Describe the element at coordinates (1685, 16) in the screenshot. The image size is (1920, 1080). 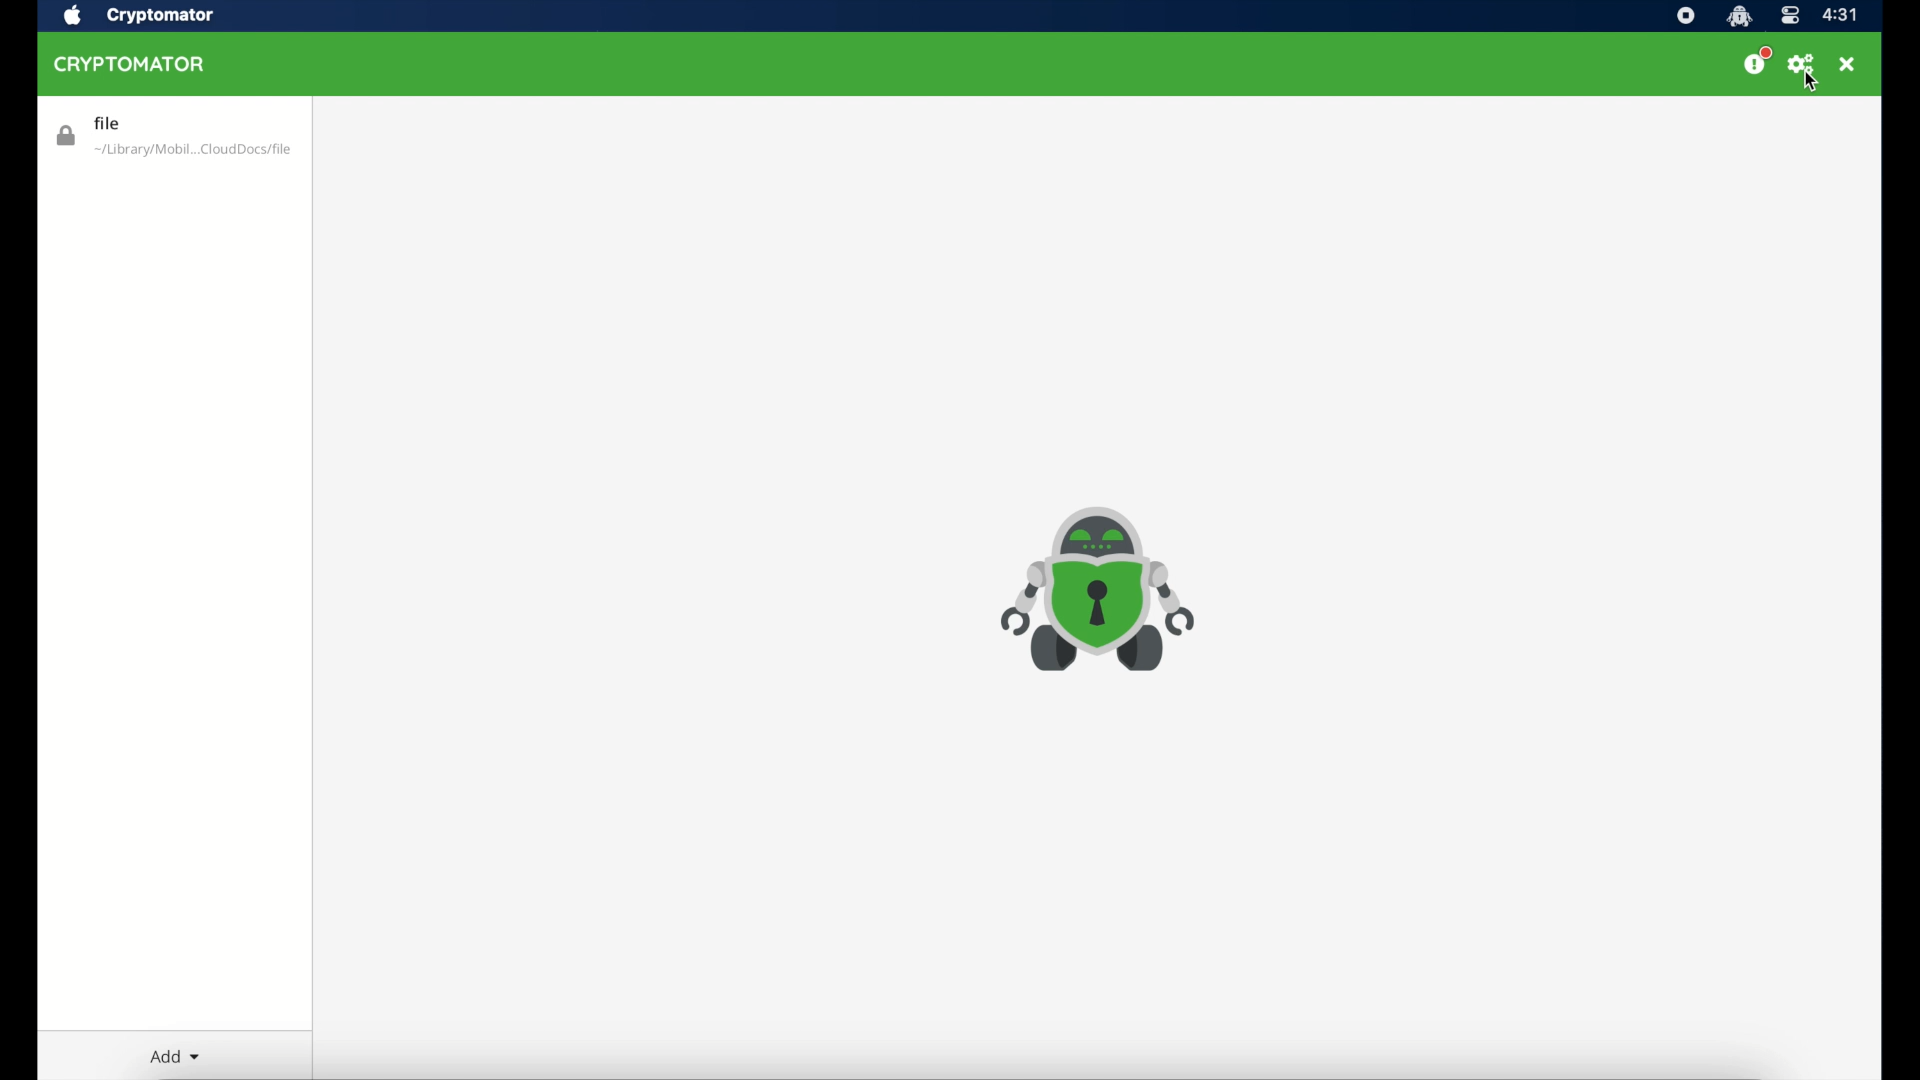
I see `screen recorder icon` at that location.